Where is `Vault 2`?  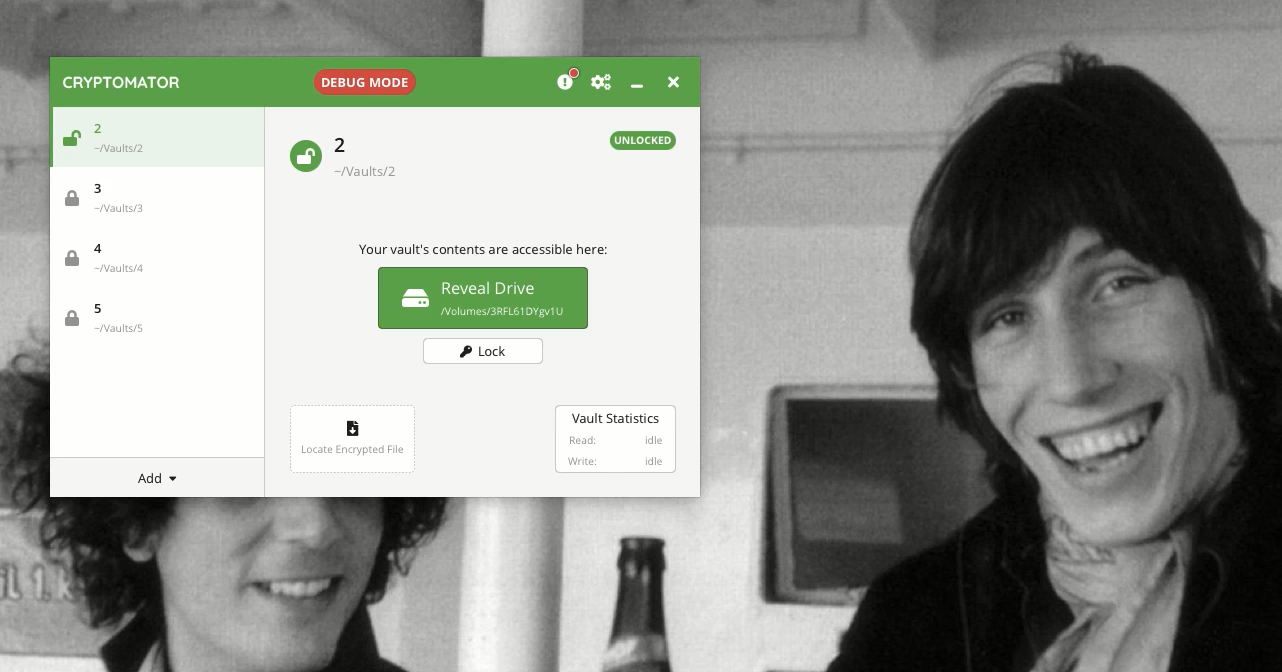 Vault 2 is located at coordinates (377, 157).